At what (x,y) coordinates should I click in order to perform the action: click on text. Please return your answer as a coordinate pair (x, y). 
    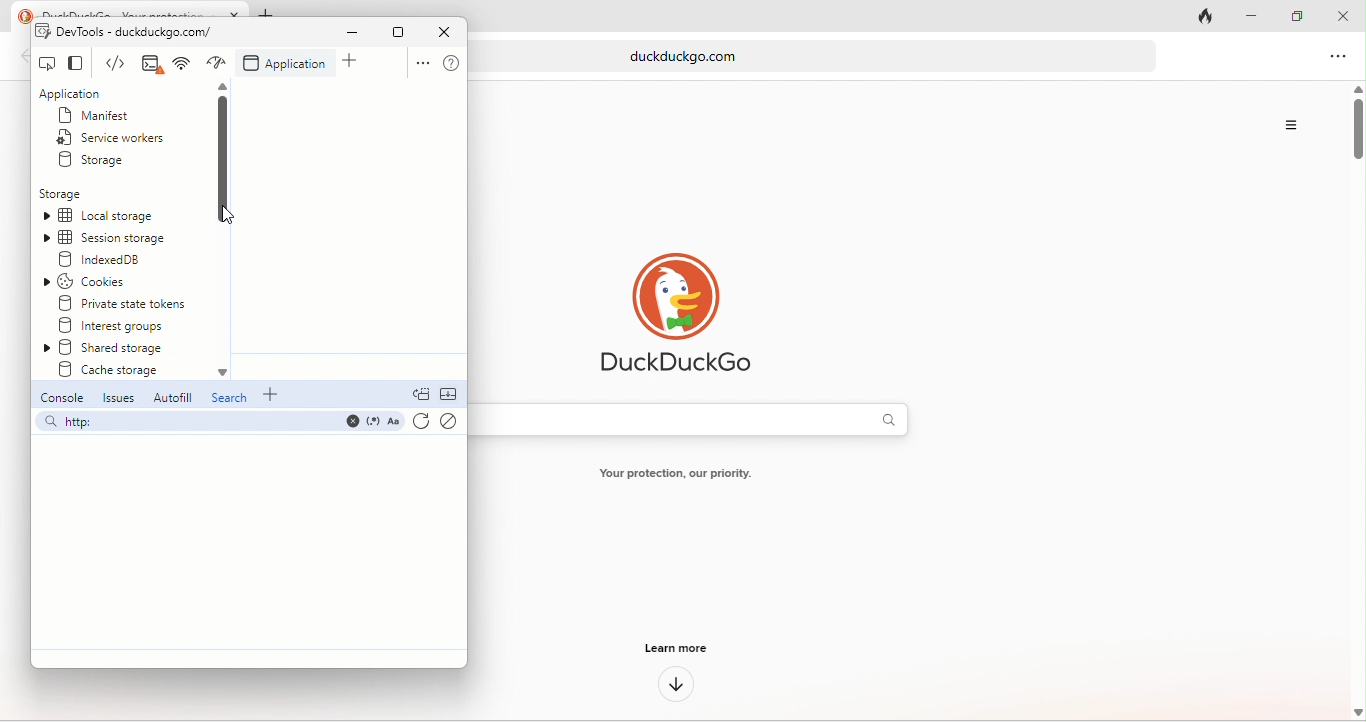
    Looking at the image, I should click on (686, 475).